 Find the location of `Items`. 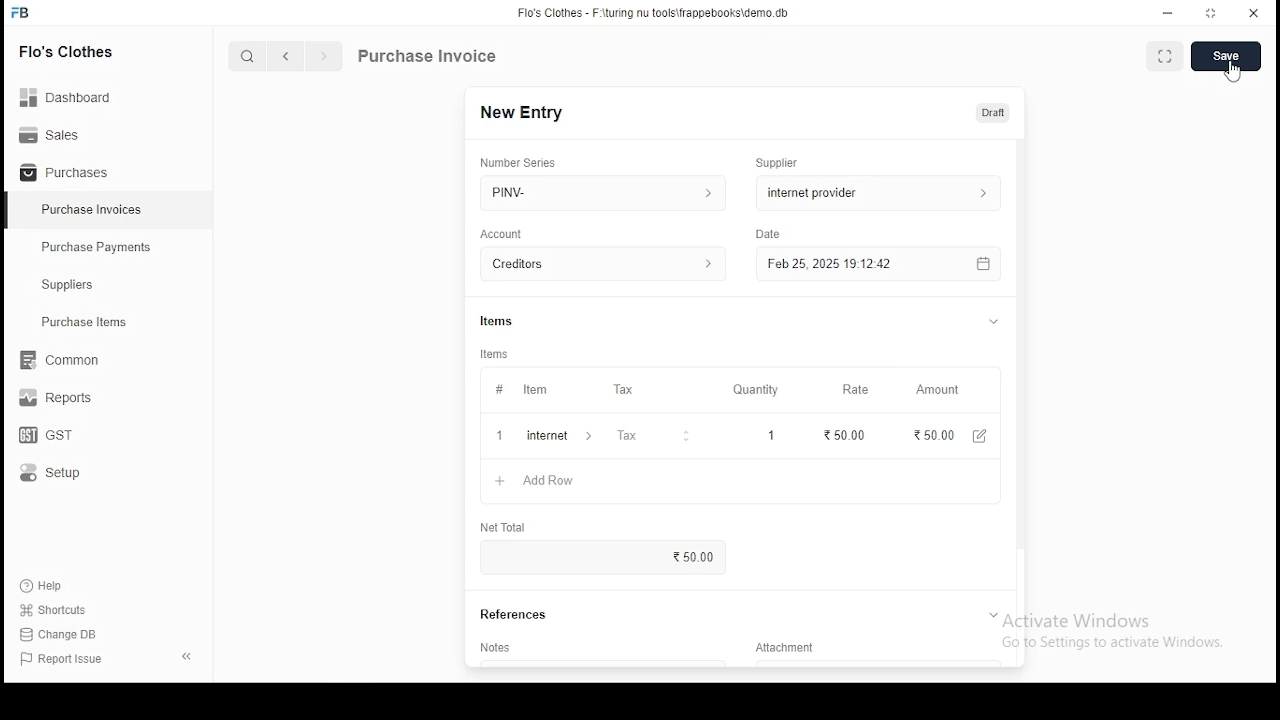

Items is located at coordinates (495, 354).